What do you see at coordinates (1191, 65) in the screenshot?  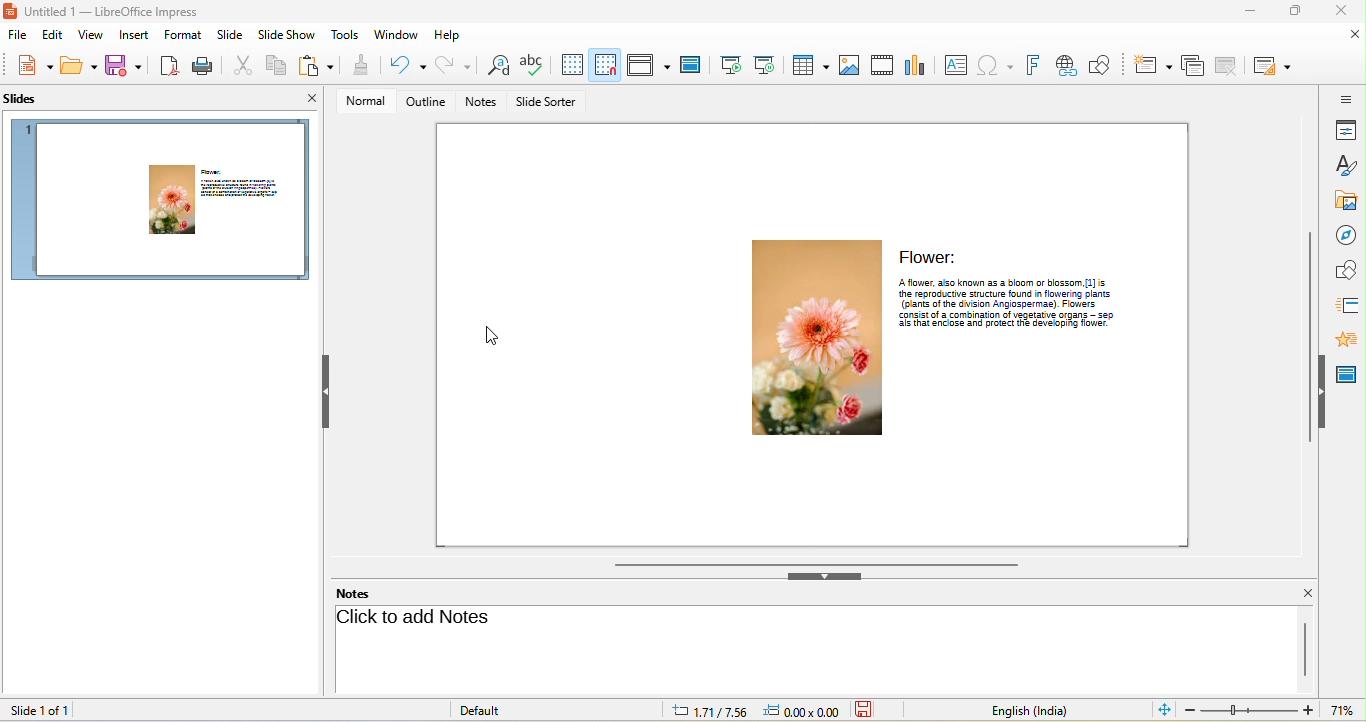 I see `duplicate slide` at bounding box center [1191, 65].